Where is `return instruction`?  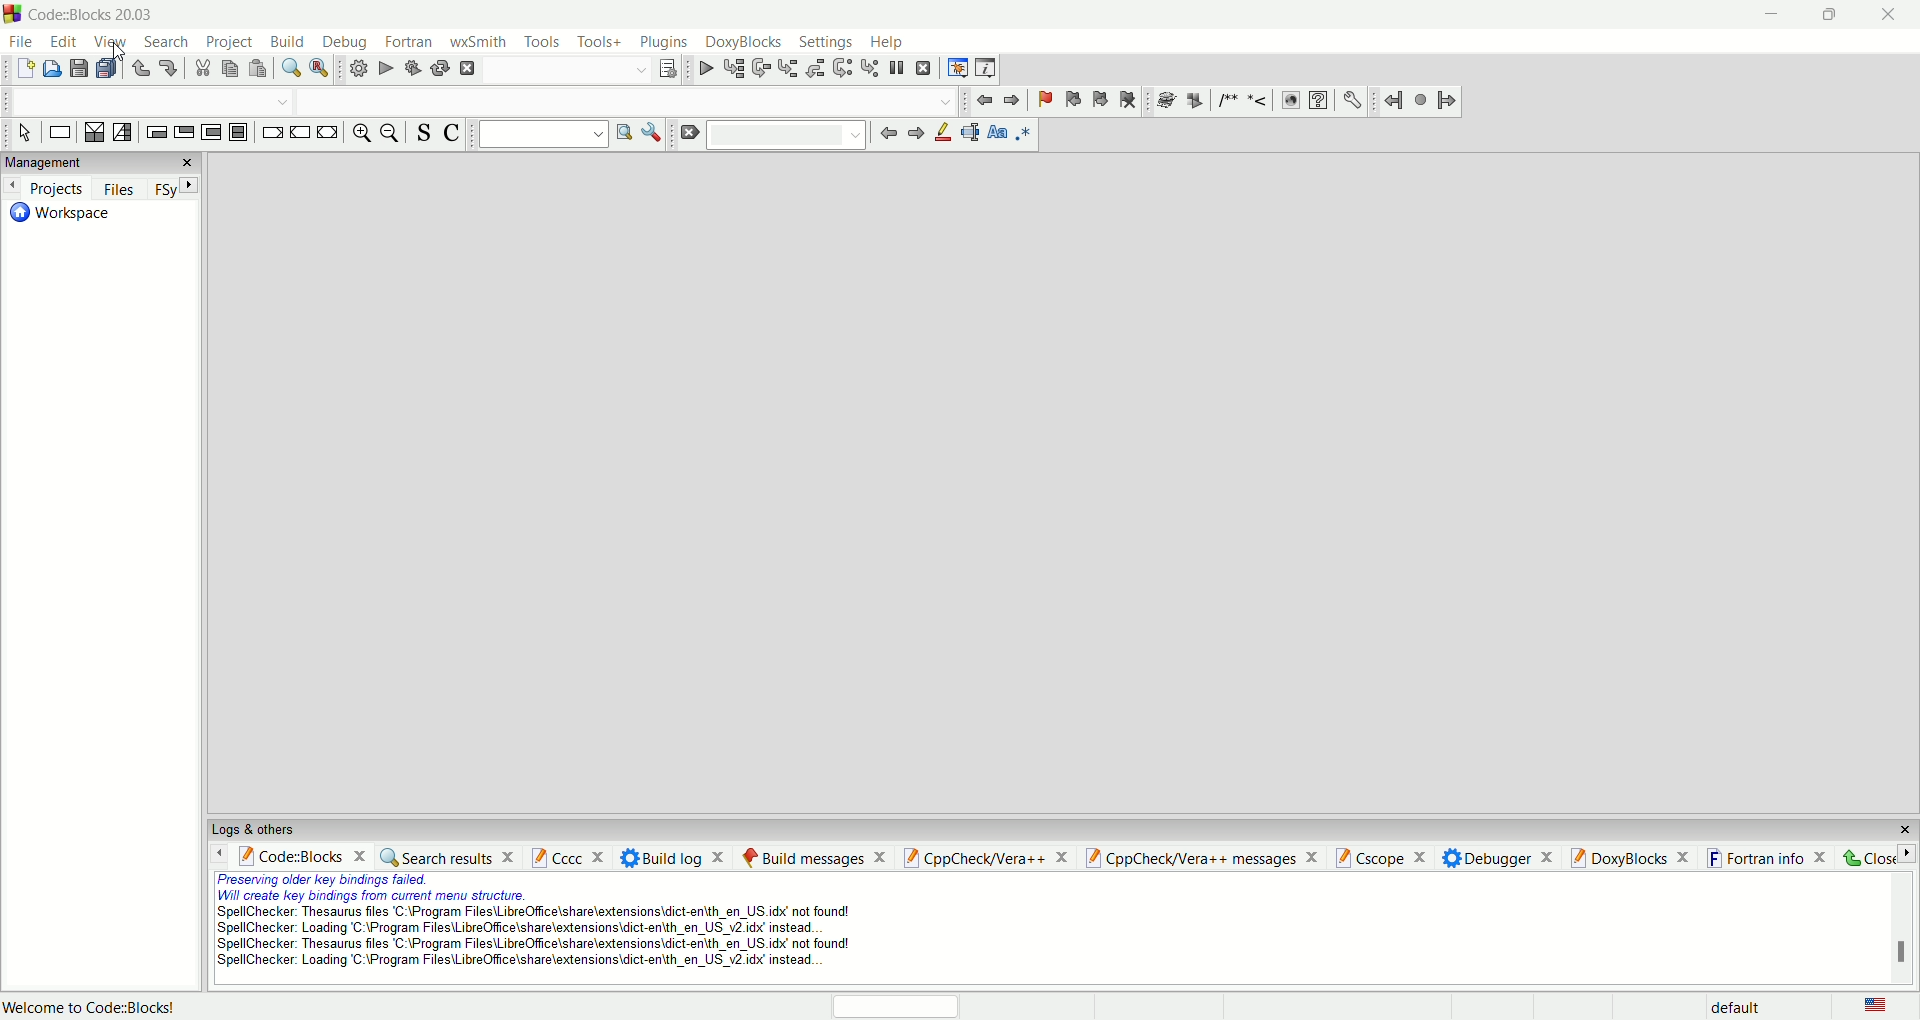
return instruction is located at coordinates (329, 132).